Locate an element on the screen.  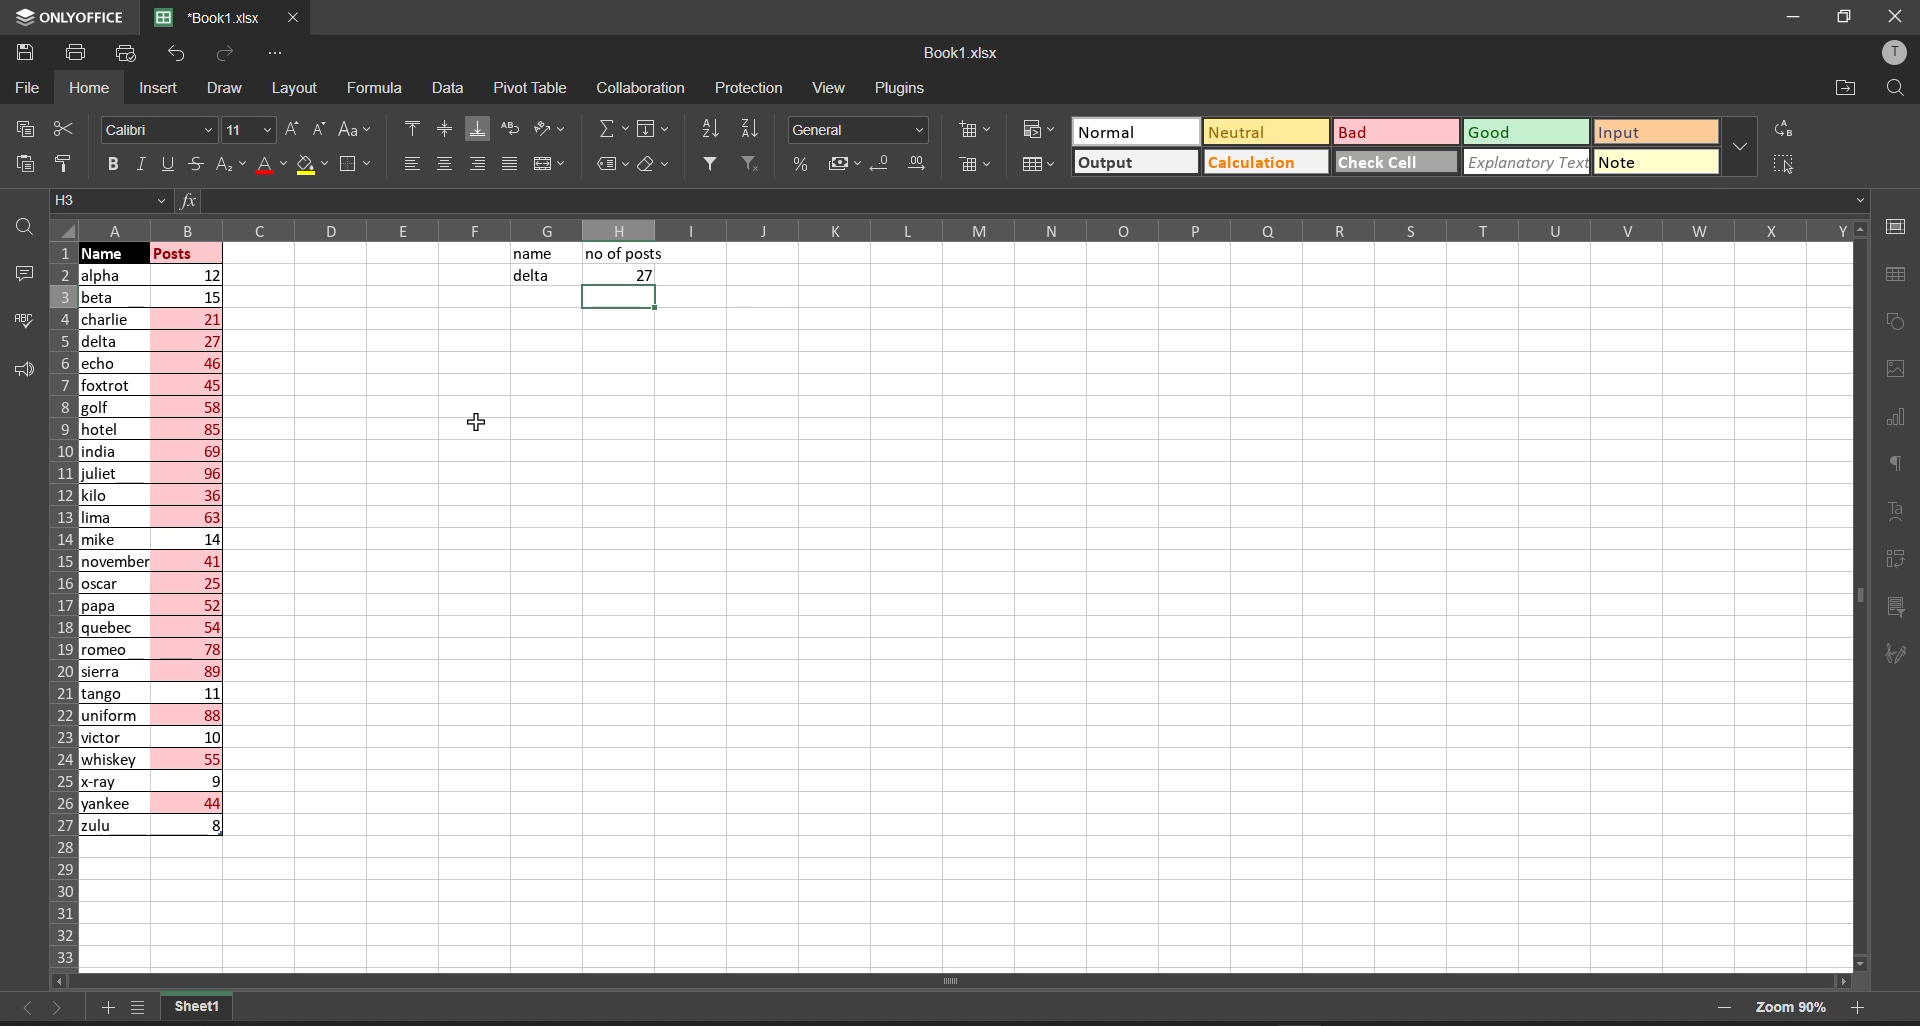
sheet1 is located at coordinates (197, 1008).